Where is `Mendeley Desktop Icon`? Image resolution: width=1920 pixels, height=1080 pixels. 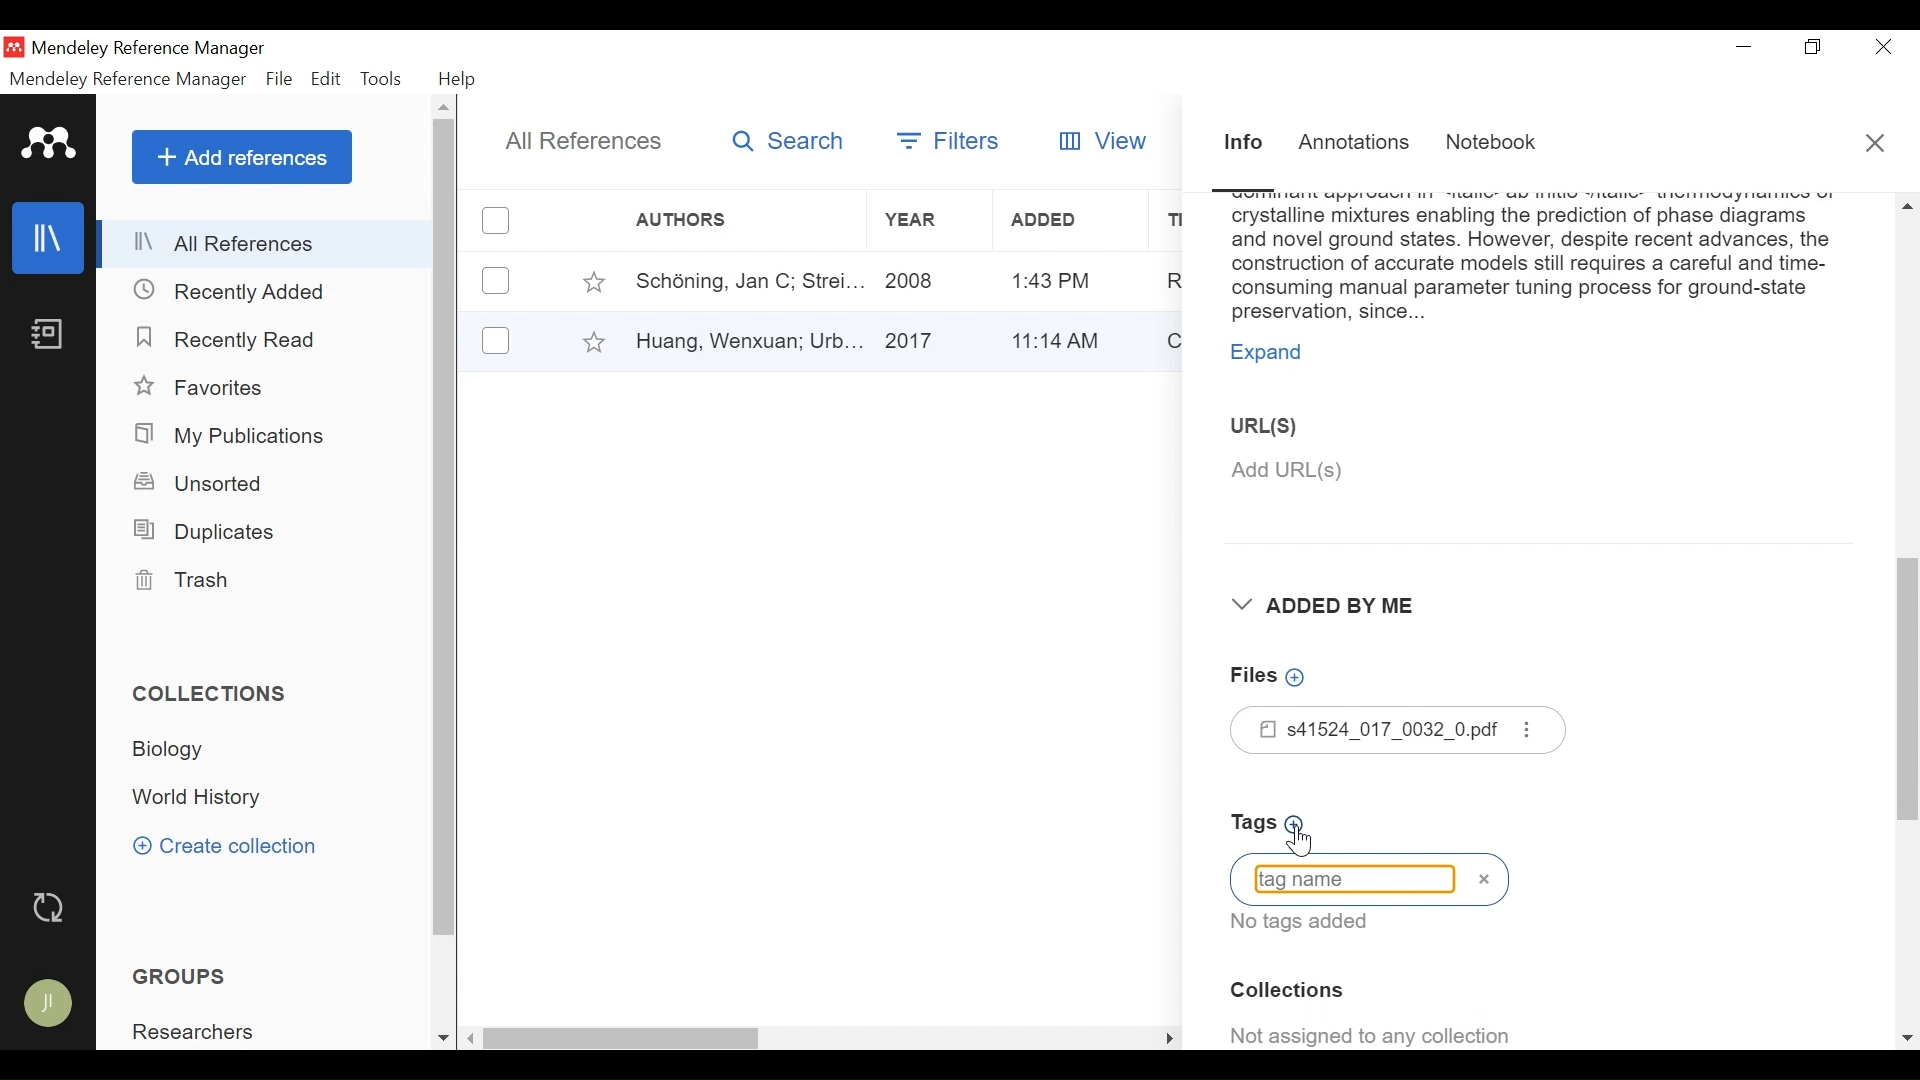
Mendeley Desktop Icon is located at coordinates (13, 47).